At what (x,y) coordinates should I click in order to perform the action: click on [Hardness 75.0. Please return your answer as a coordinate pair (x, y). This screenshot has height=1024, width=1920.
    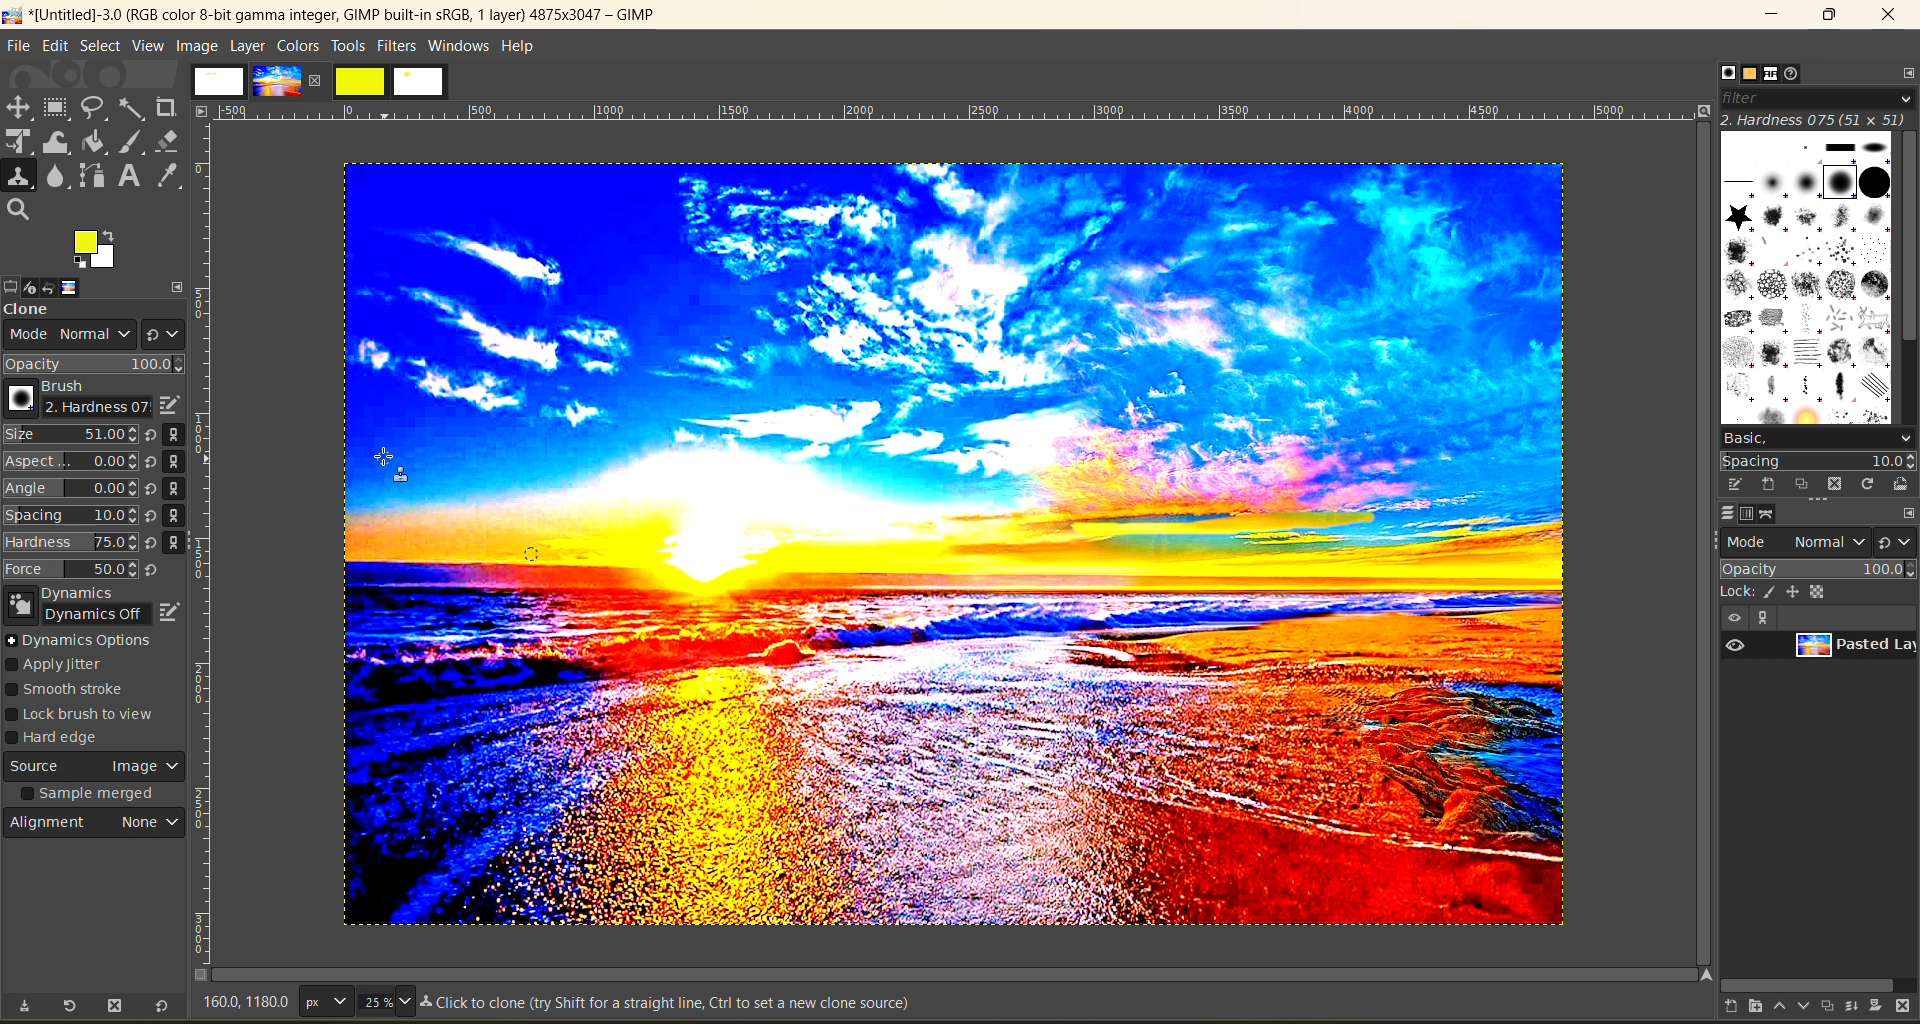
    Looking at the image, I should click on (70, 540).